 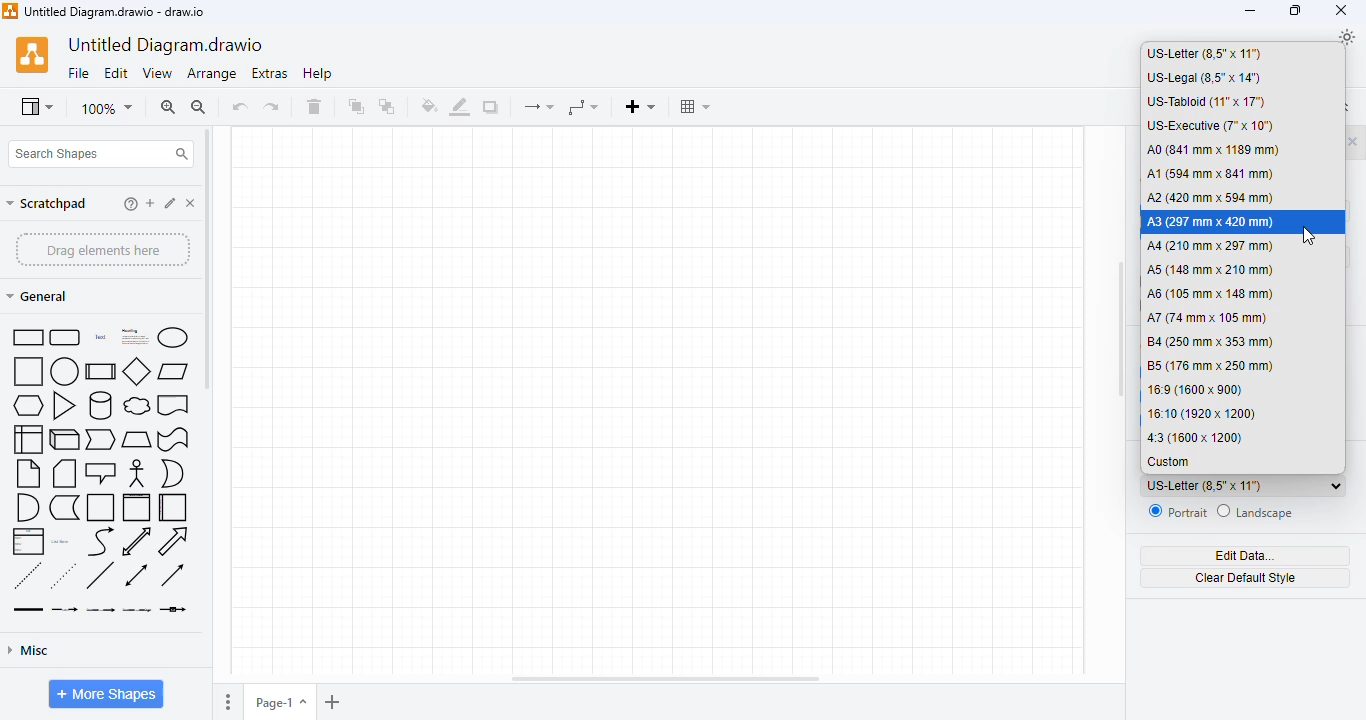 What do you see at coordinates (271, 106) in the screenshot?
I see `redo` at bounding box center [271, 106].